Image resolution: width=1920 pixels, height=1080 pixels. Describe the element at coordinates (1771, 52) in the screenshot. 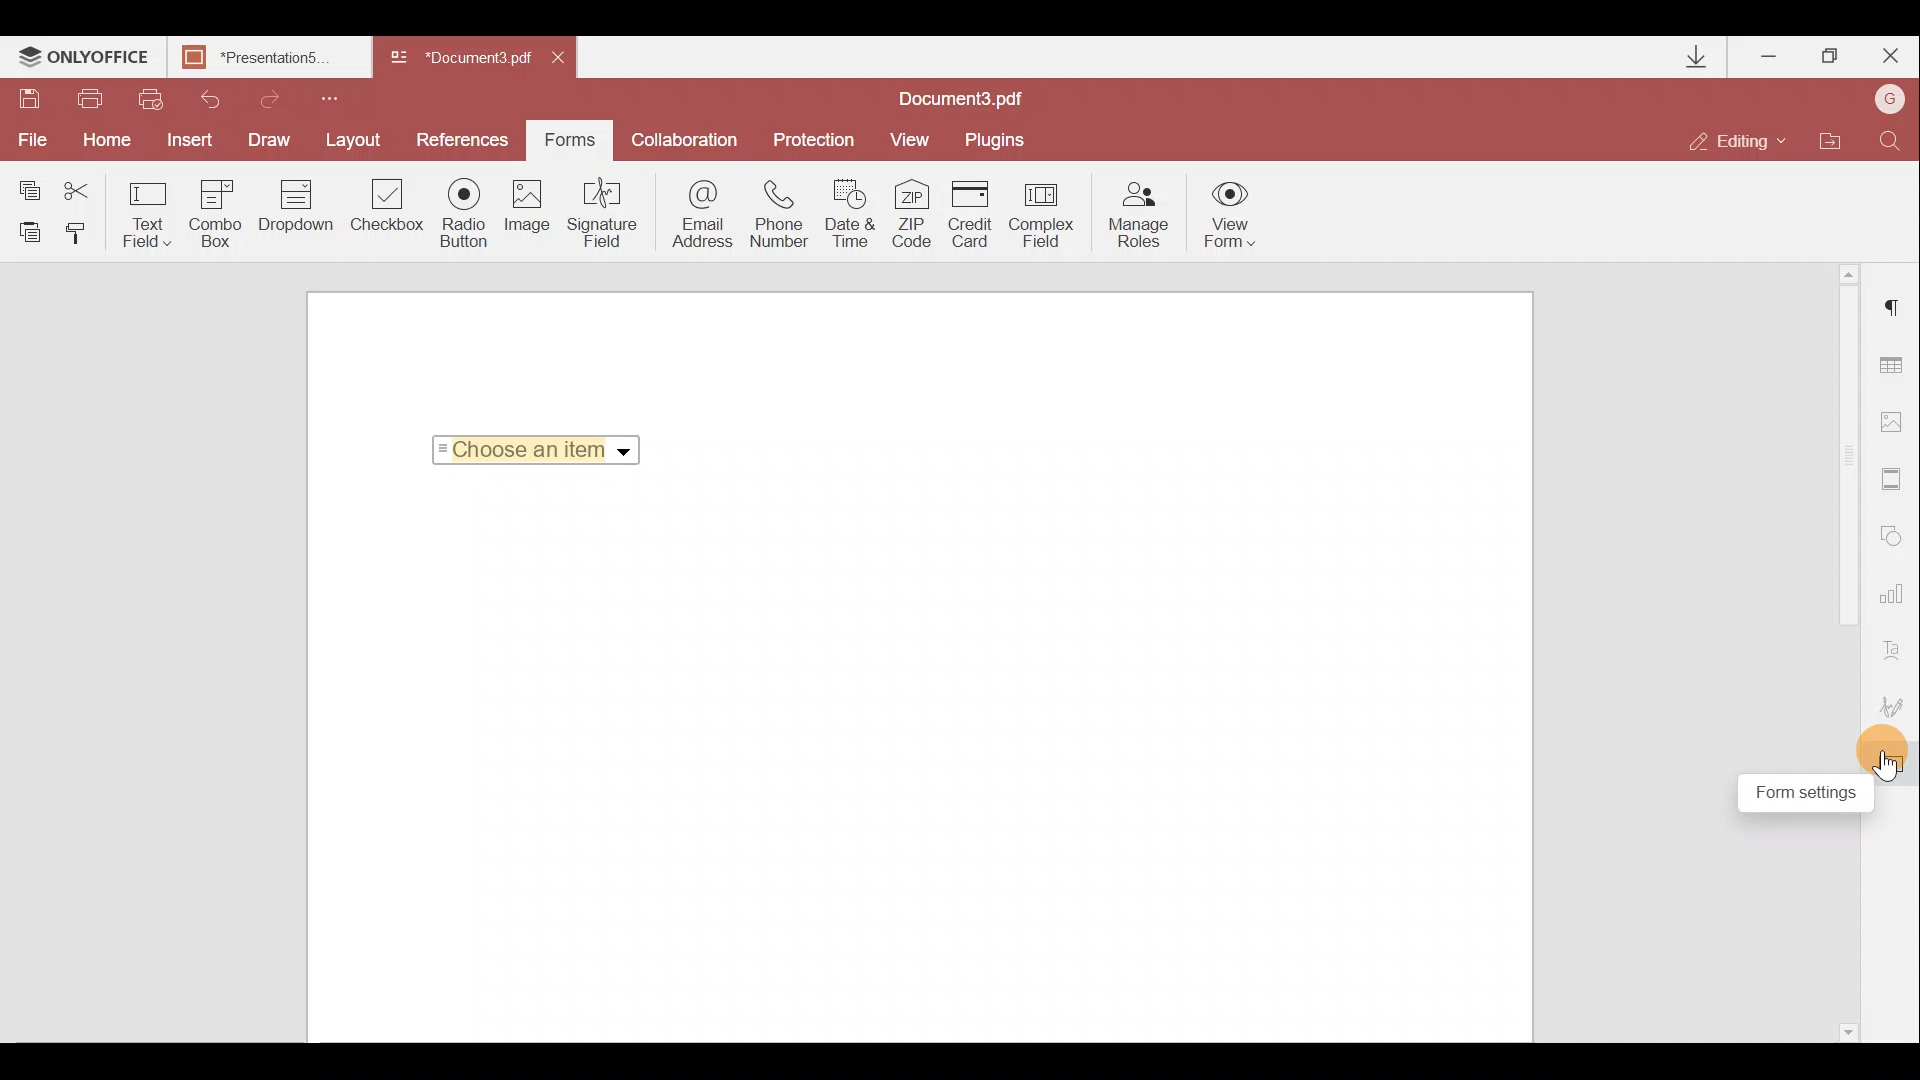

I see `Minimize` at that location.